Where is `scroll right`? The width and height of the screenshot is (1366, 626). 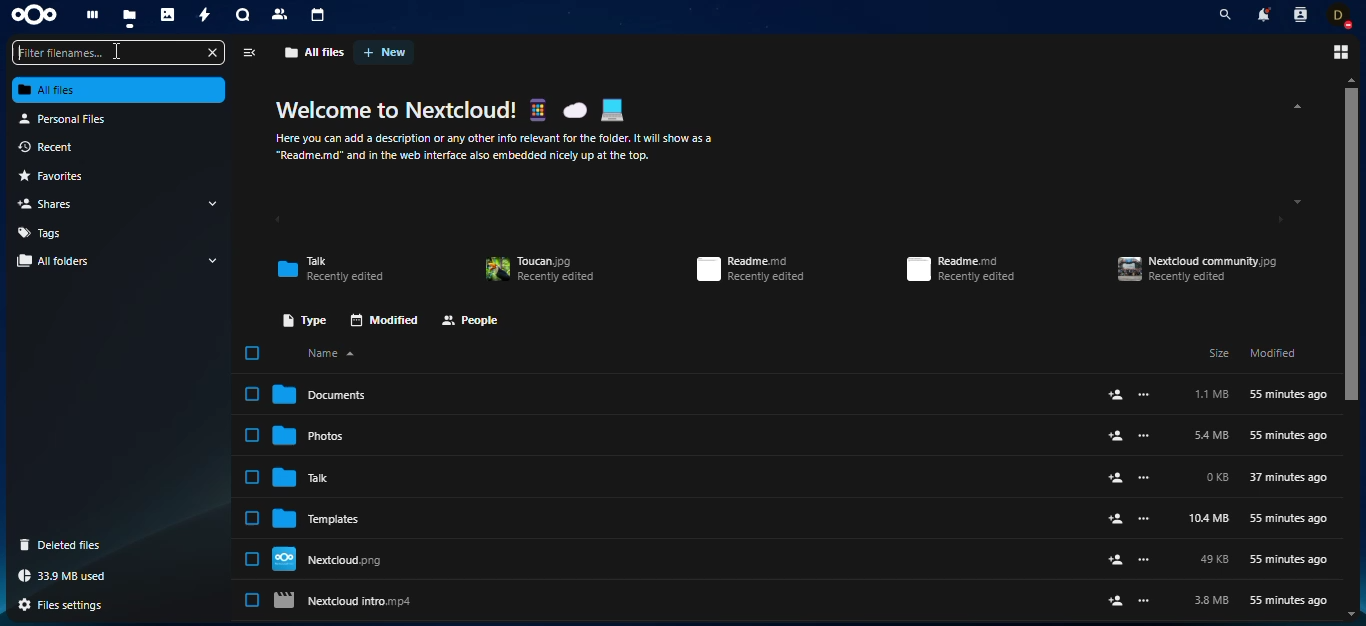 scroll right is located at coordinates (1278, 220).